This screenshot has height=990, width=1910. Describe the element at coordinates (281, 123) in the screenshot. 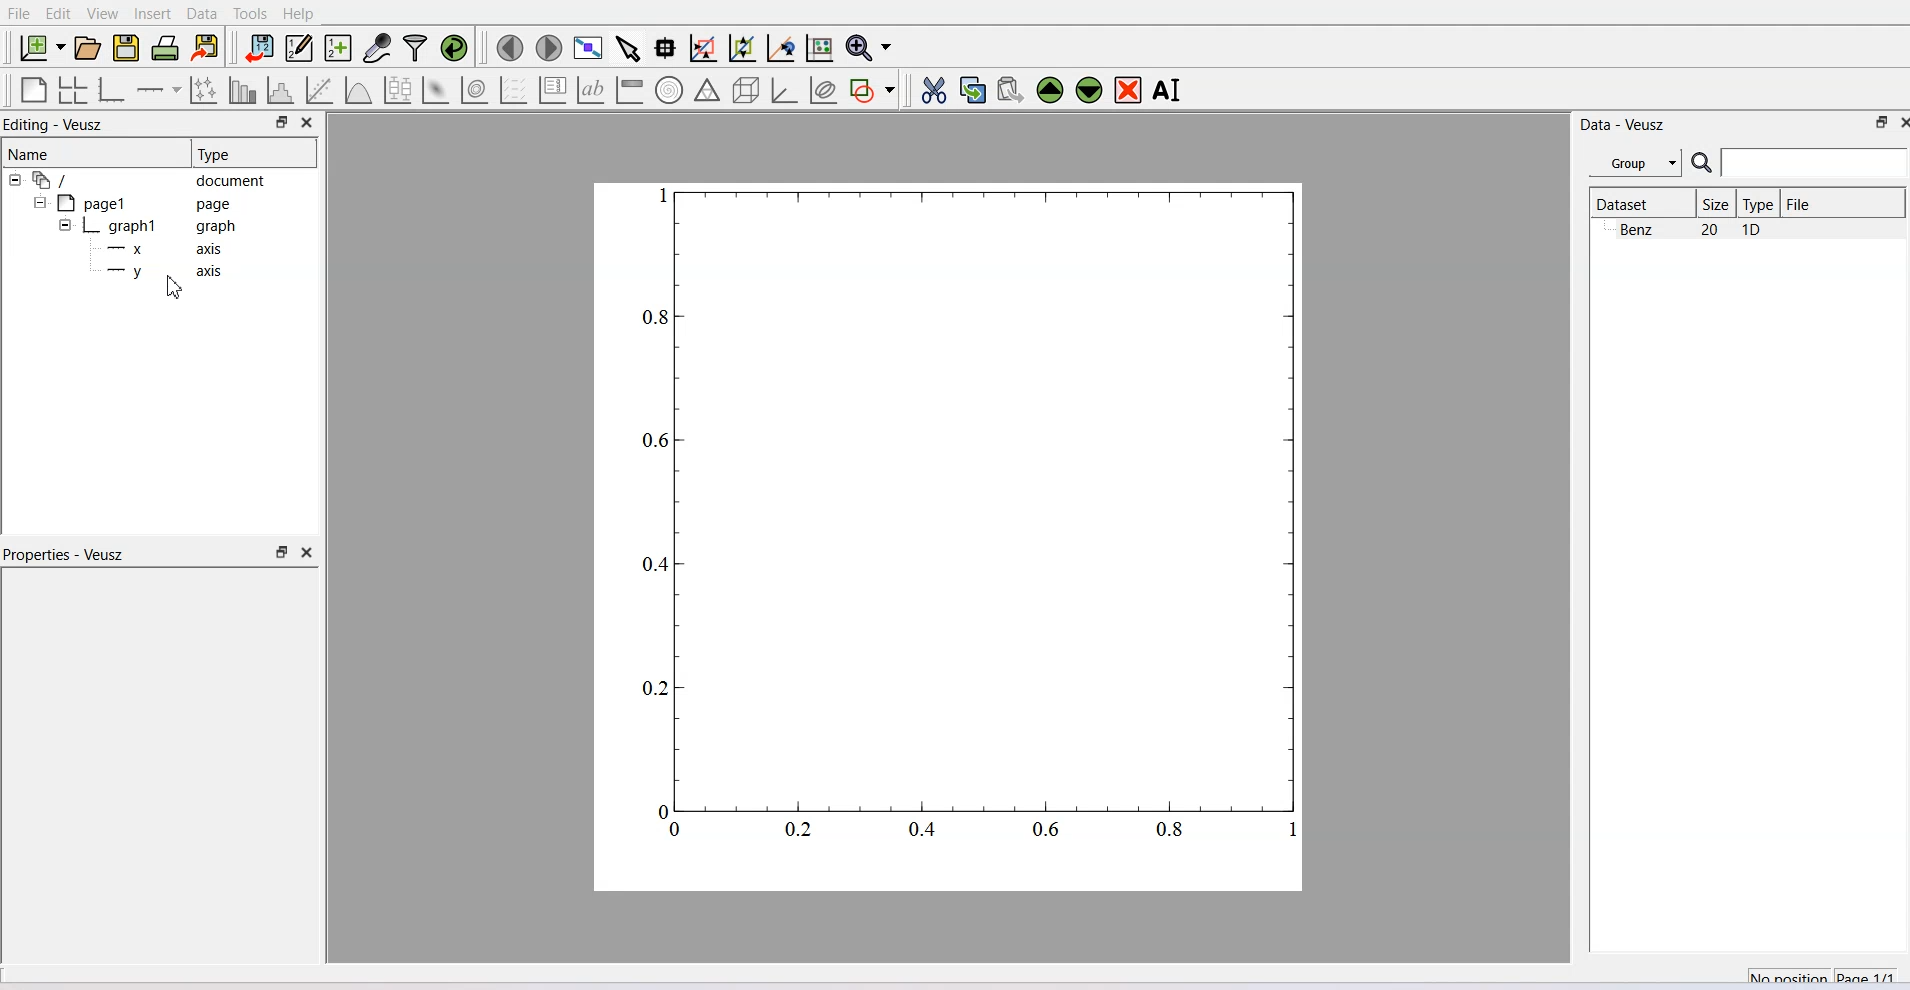

I see `Maximize` at that location.